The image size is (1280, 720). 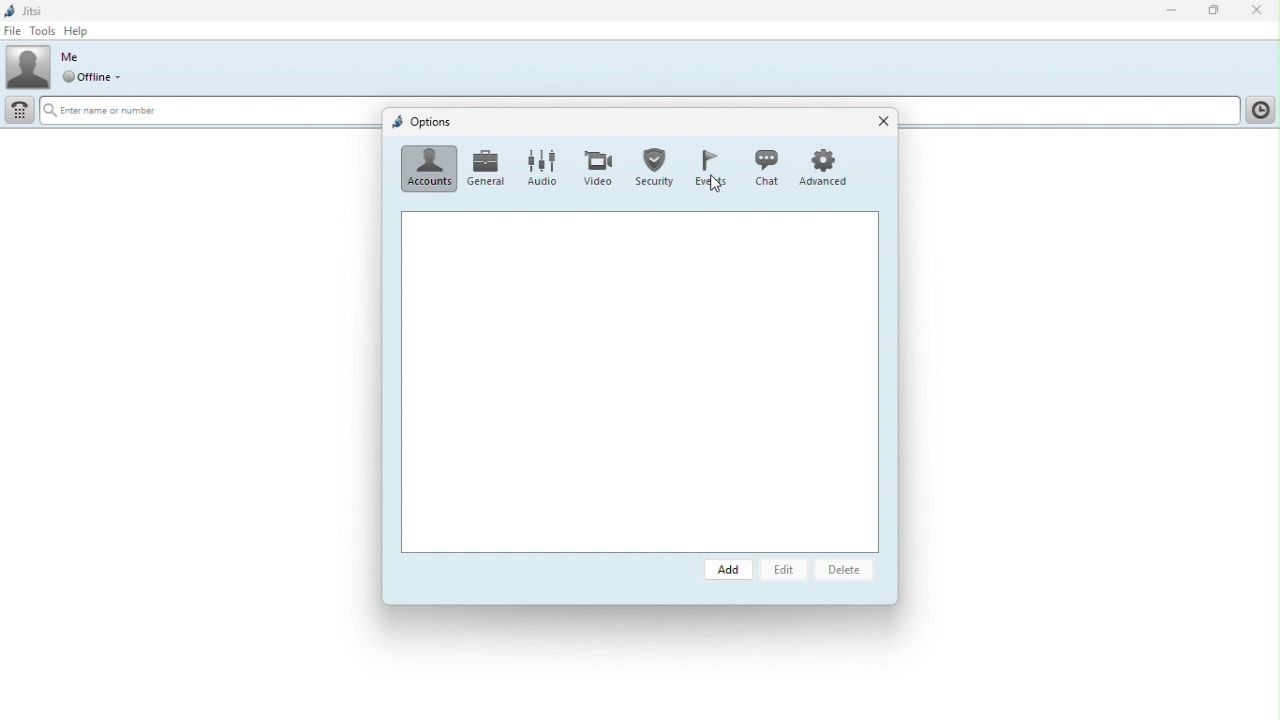 What do you see at coordinates (764, 166) in the screenshot?
I see `Chat` at bounding box center [764, 166].